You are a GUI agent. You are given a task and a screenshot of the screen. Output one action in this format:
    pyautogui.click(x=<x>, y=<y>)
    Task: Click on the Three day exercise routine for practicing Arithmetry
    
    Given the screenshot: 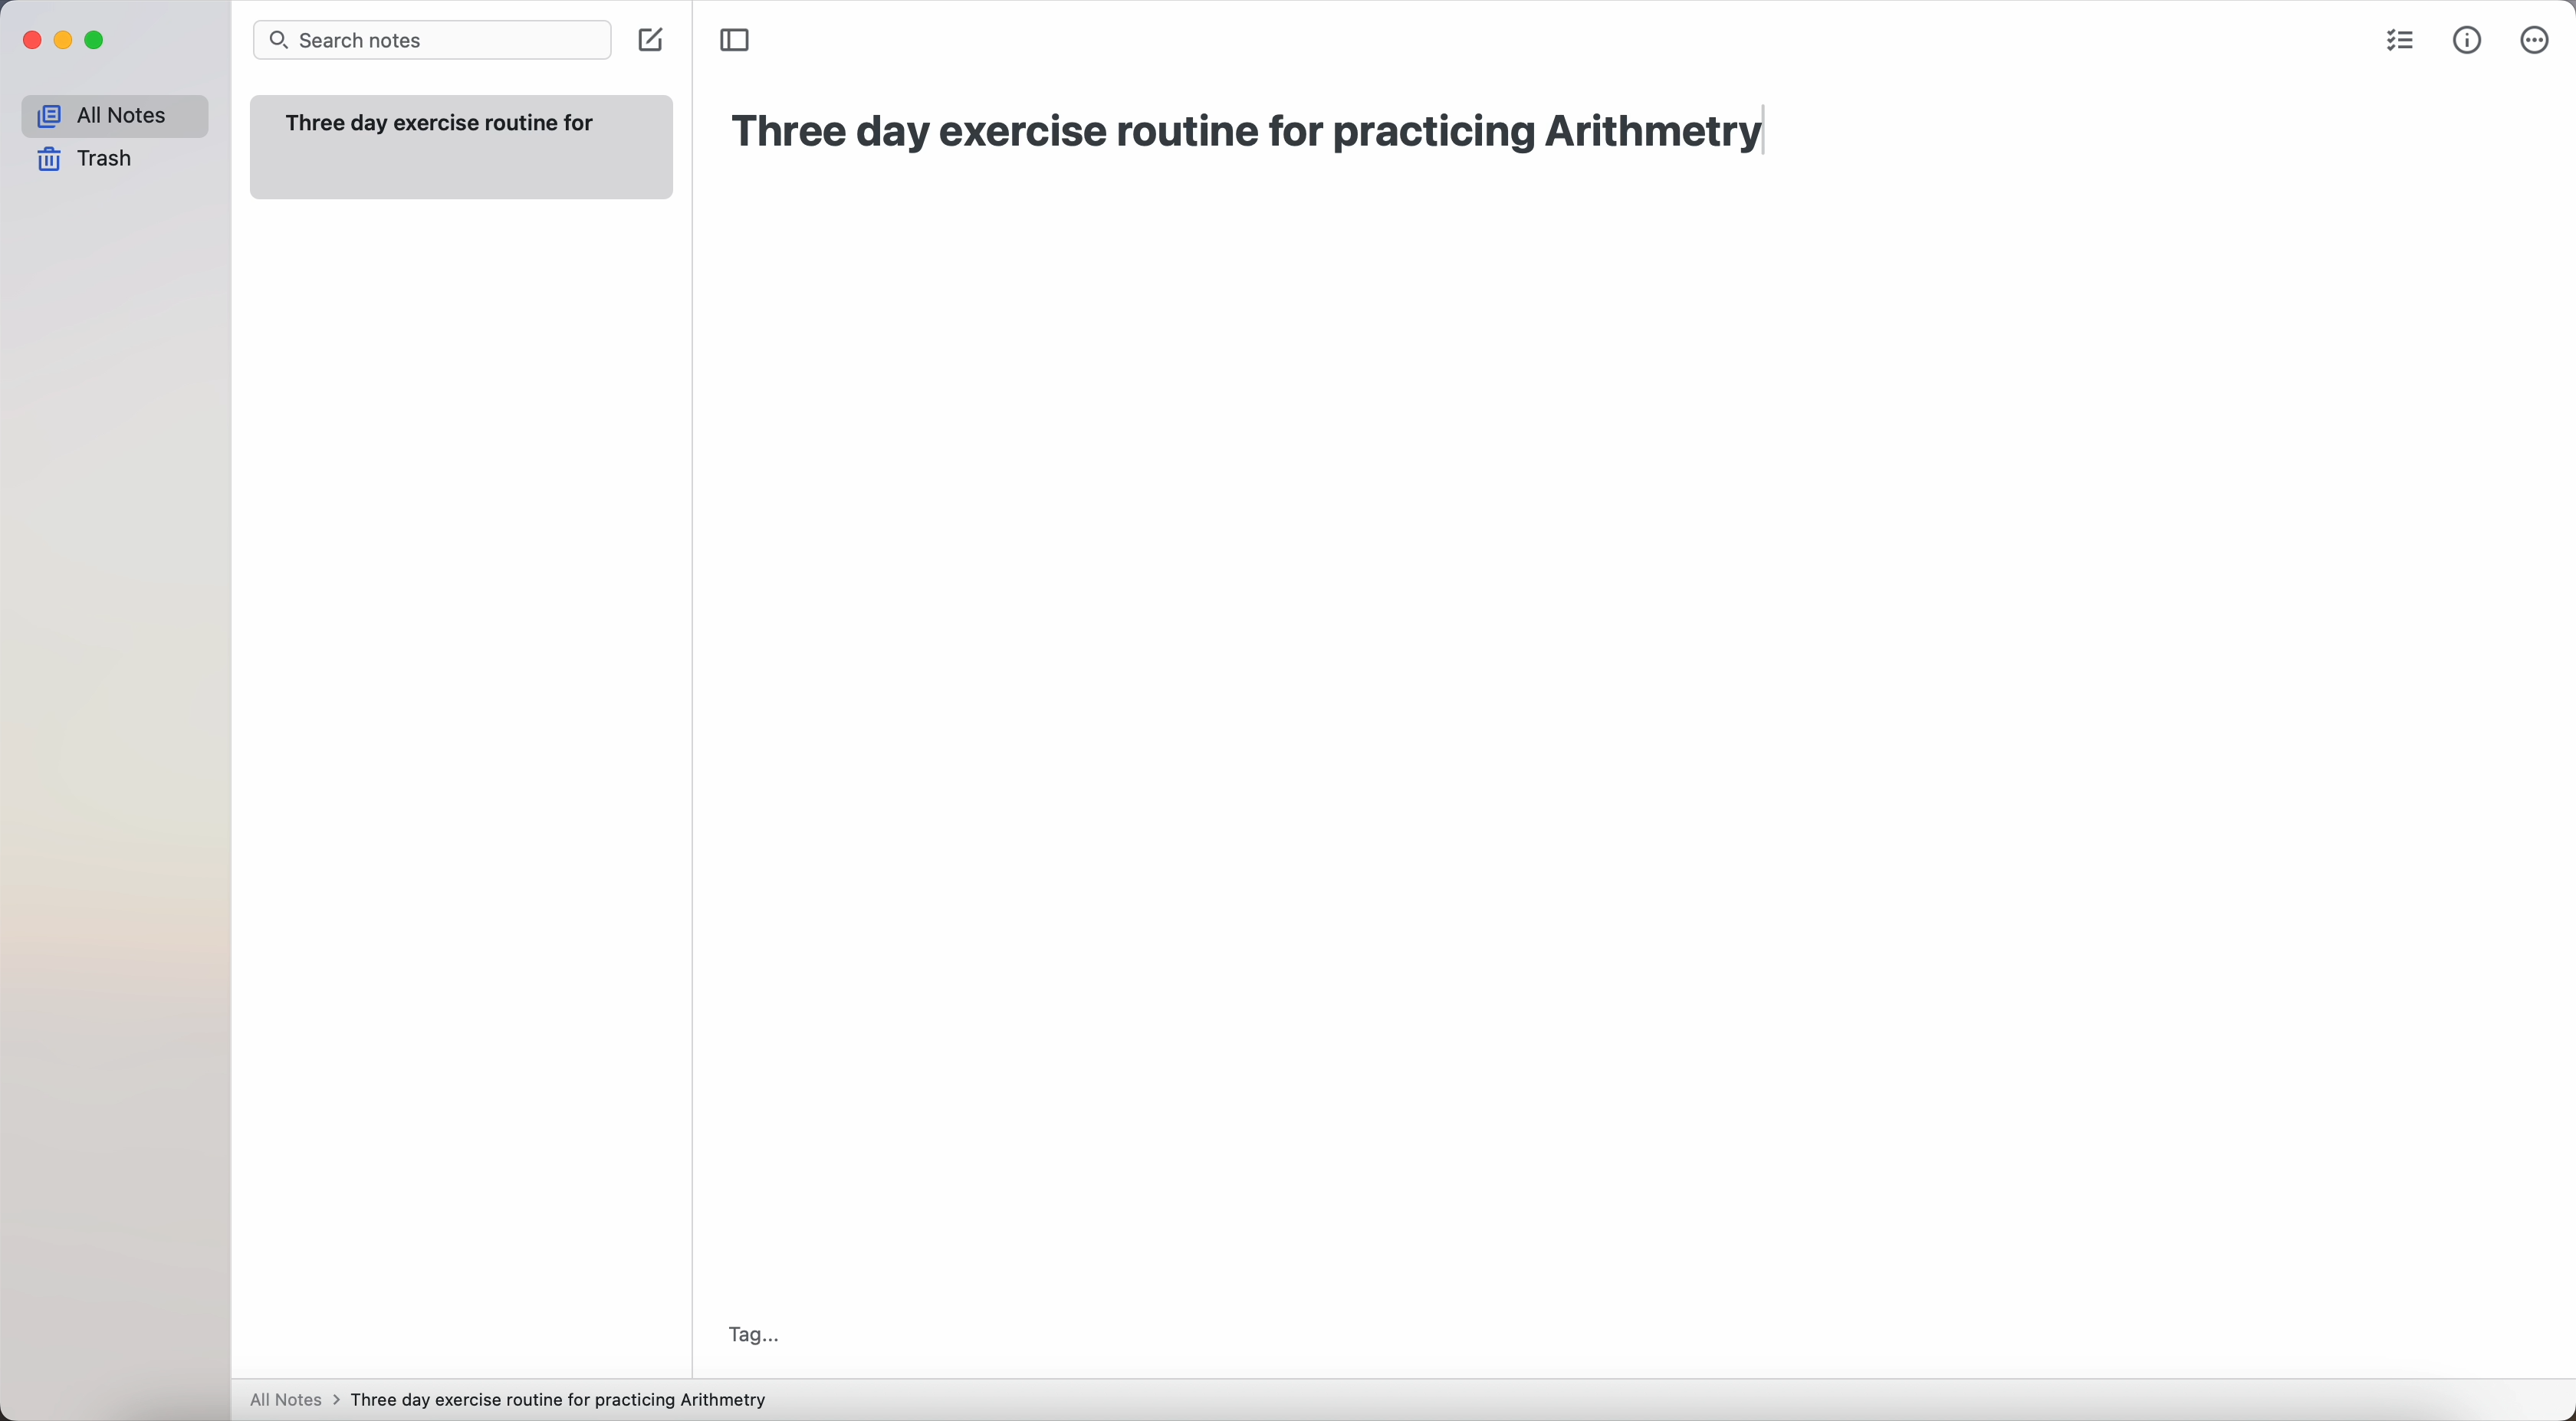 What is the action you would take?
    pyautogui.click(x=565, y=1400)
    